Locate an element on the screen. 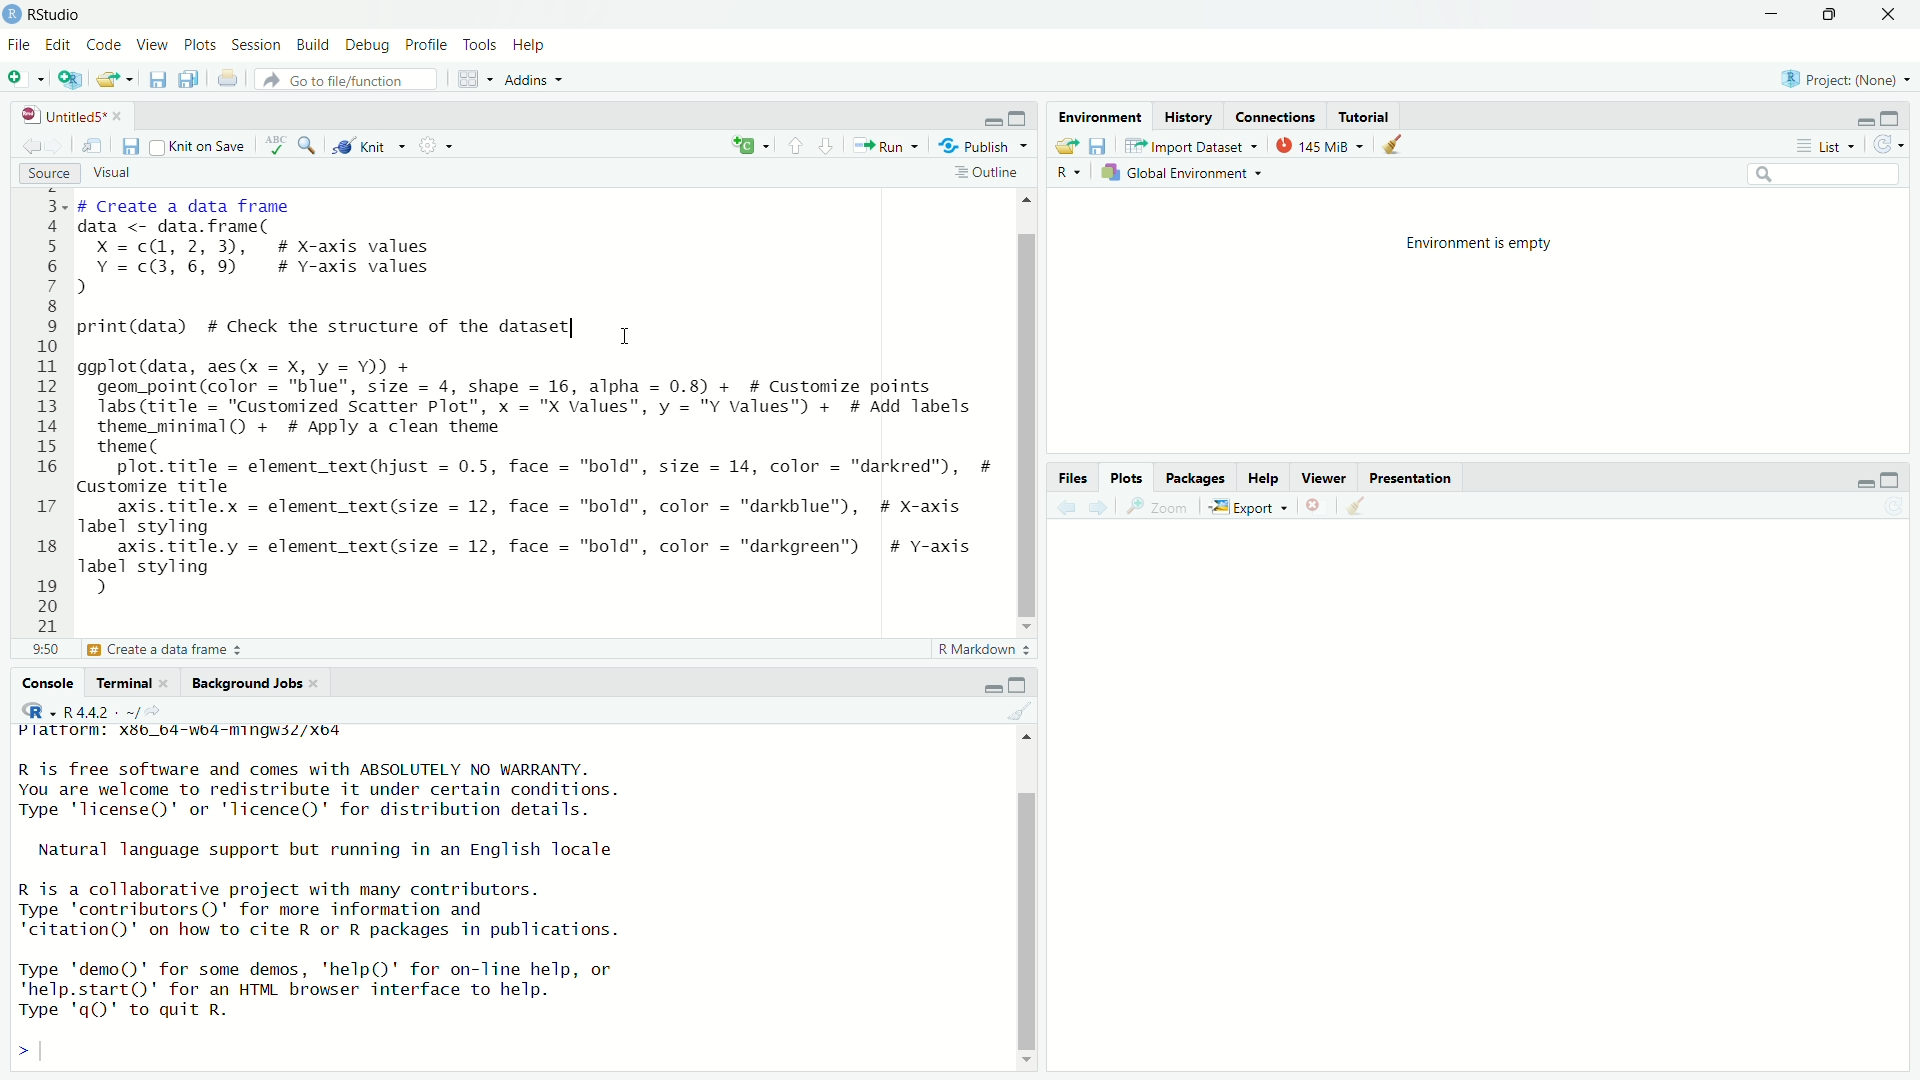 This screenshot has height=1080, width=1920. Files is located at coordinates (1080, 479).